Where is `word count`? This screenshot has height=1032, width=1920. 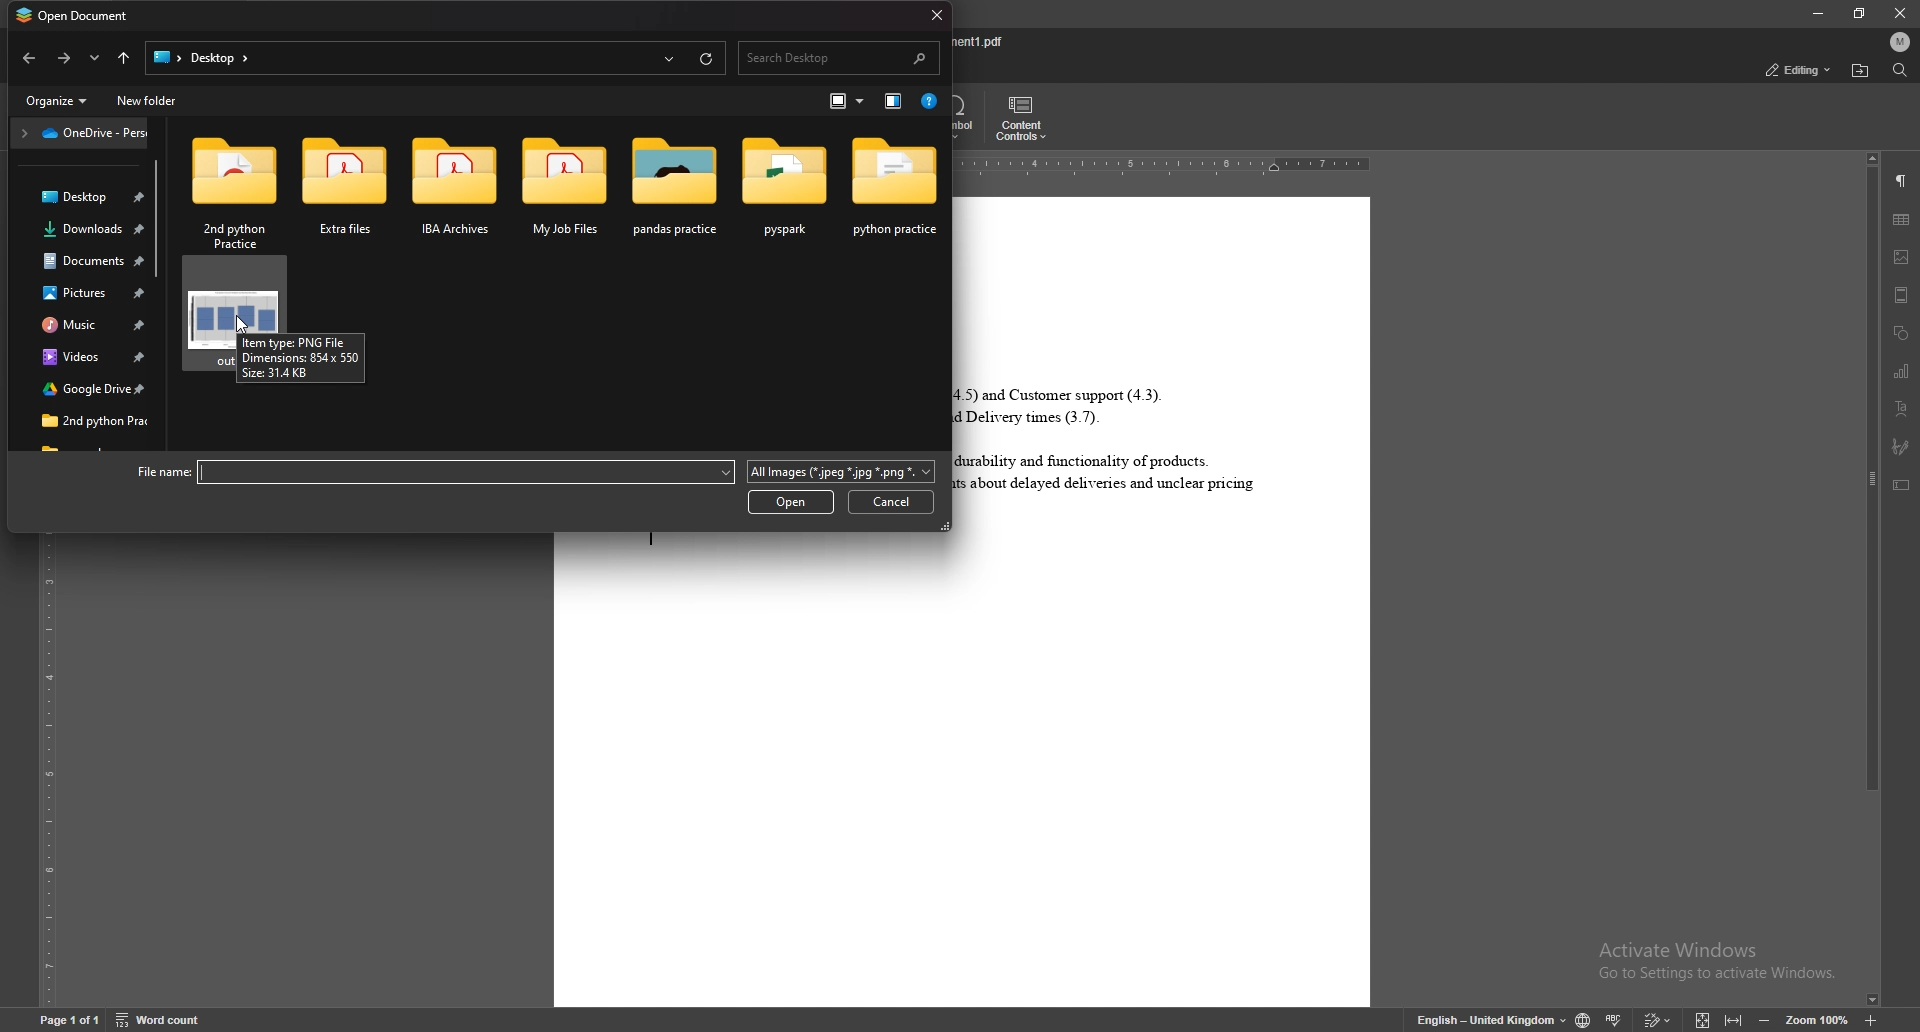 word count is located at coordinates (161, 1019).